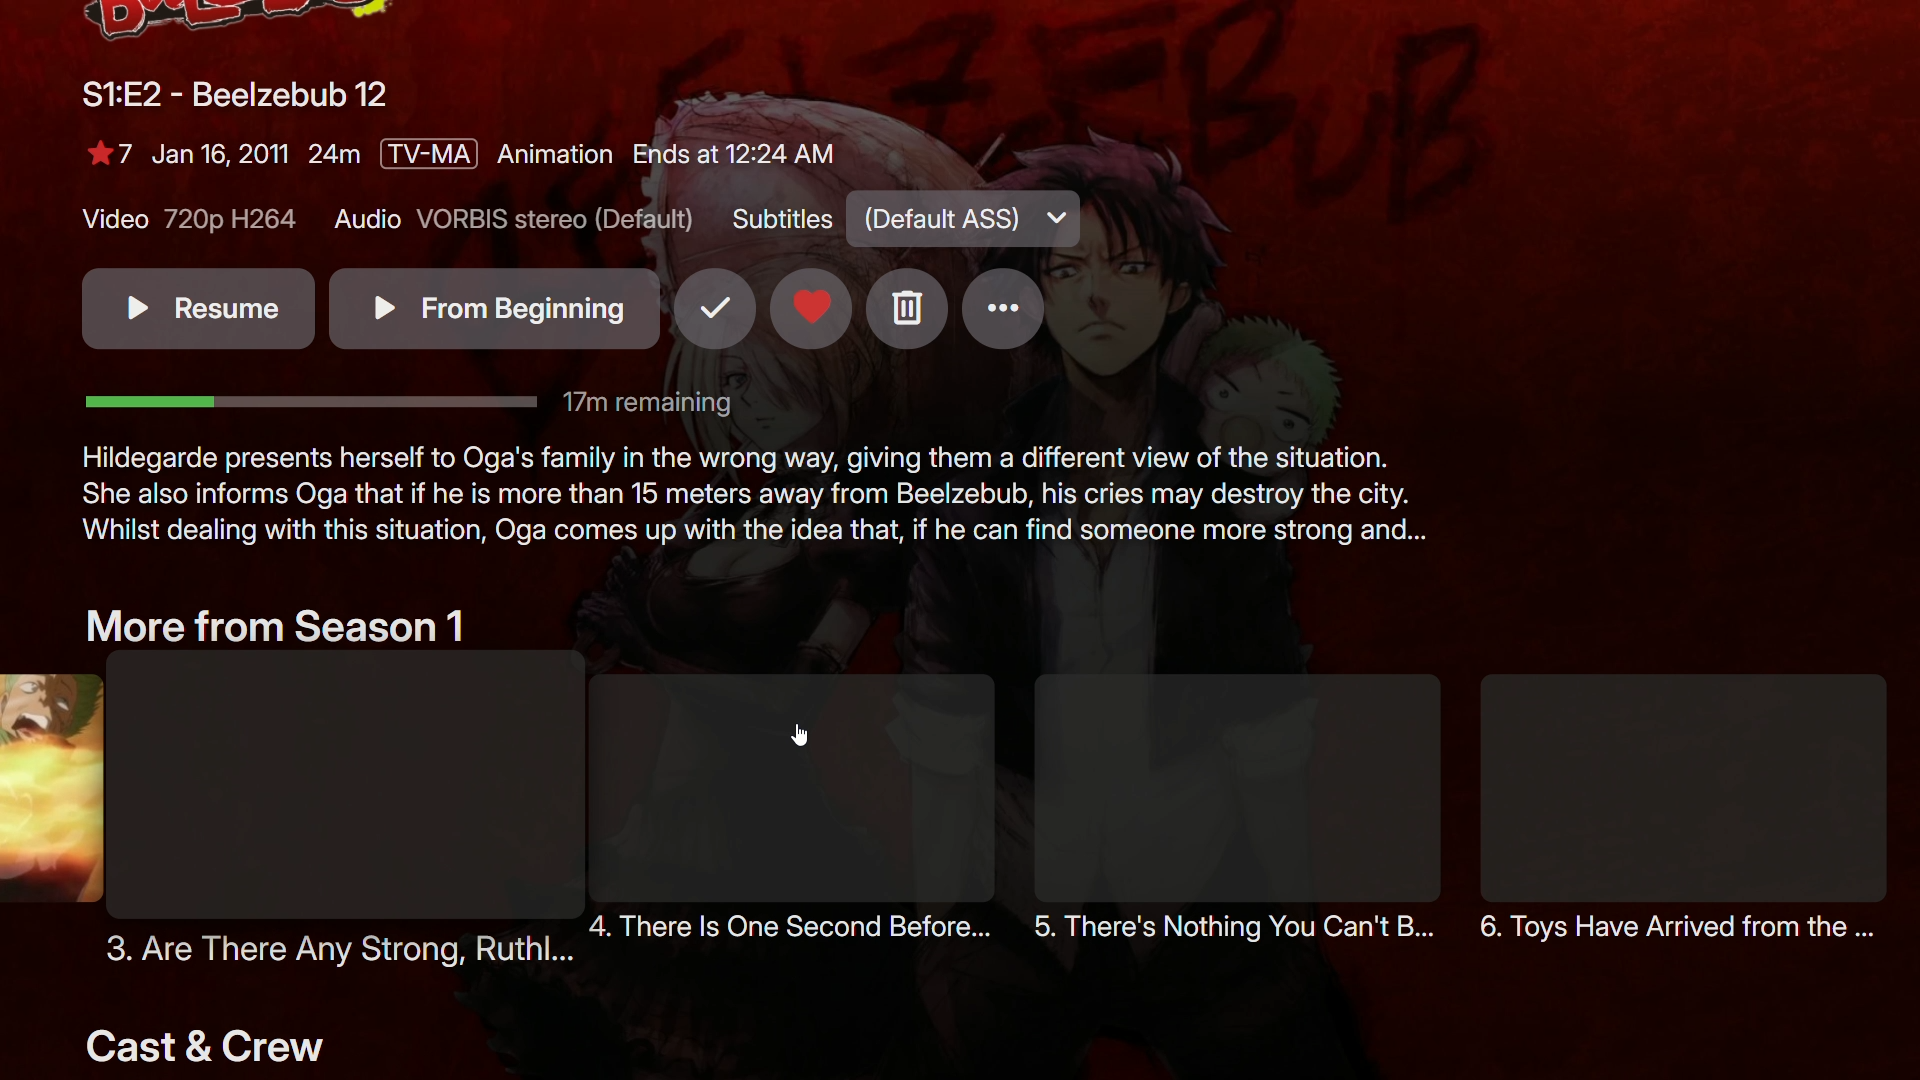 This screenshot has width=1920, height=1080. I want to click on Logo, so click(238, 25).